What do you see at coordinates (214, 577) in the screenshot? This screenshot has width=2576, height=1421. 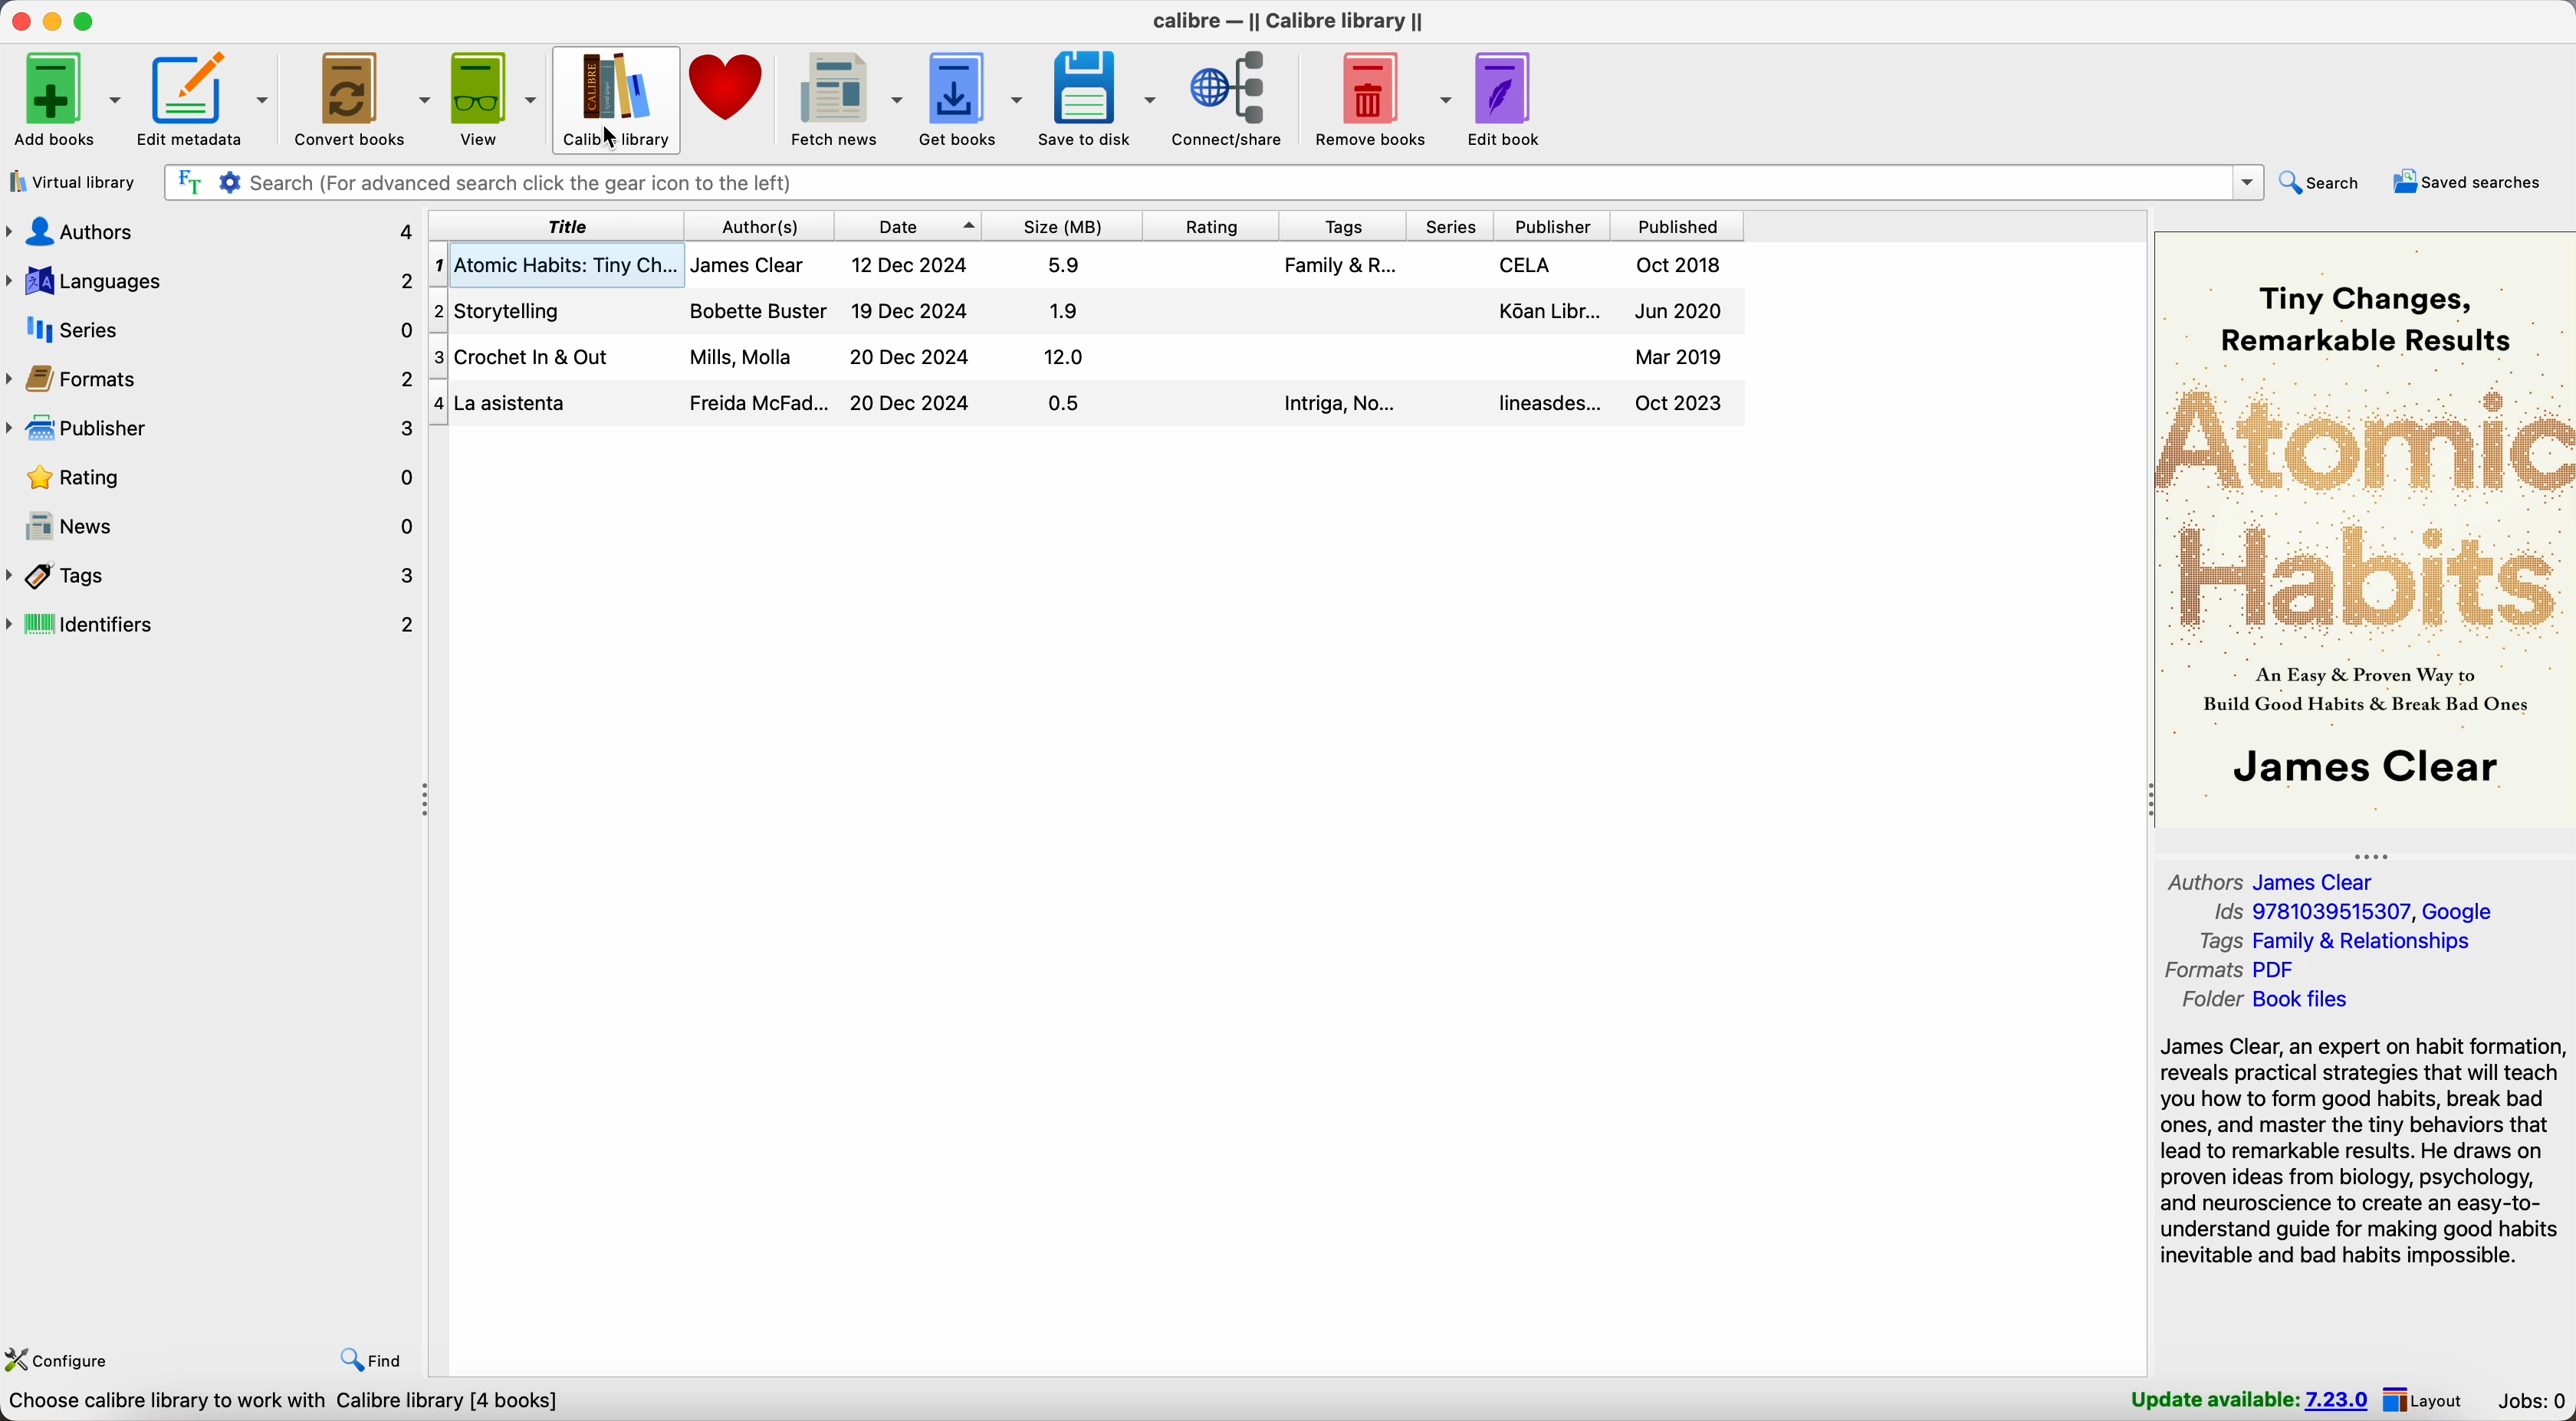 I see `tags` at bounding box center [214, 577].